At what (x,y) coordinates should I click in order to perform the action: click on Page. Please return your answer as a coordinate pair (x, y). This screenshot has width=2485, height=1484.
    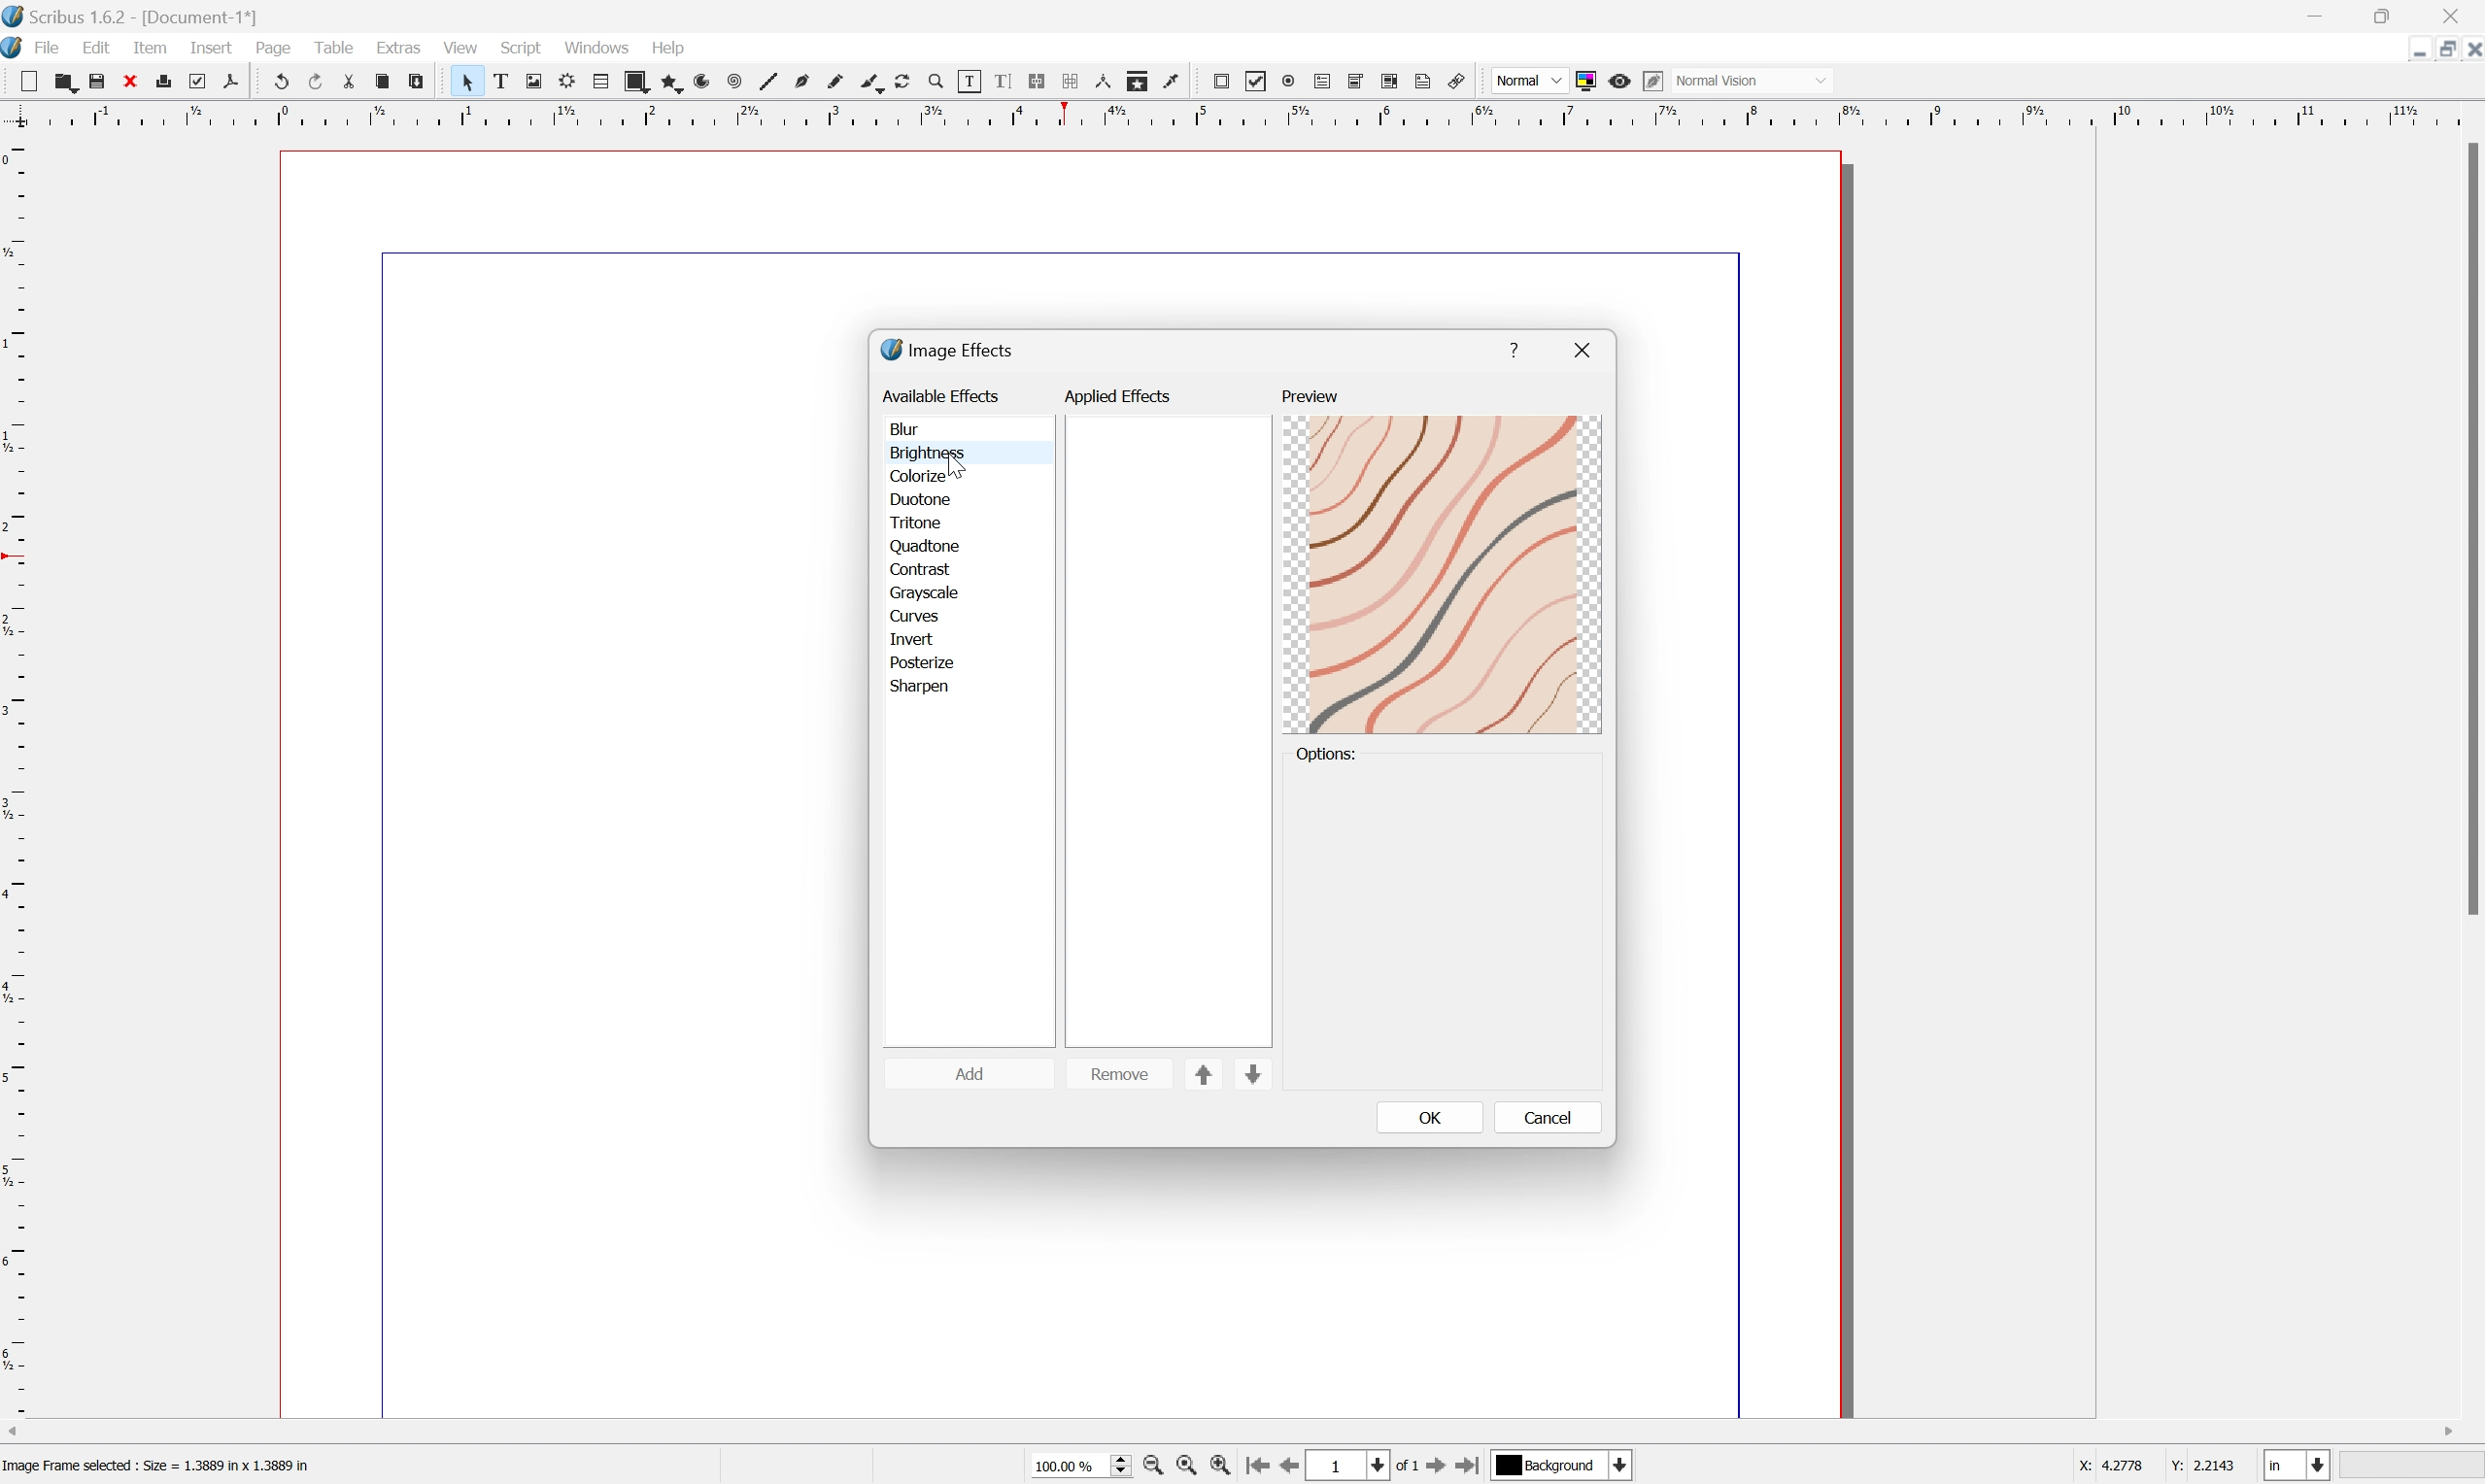
    Looking at the image, I should click on (274, 48).